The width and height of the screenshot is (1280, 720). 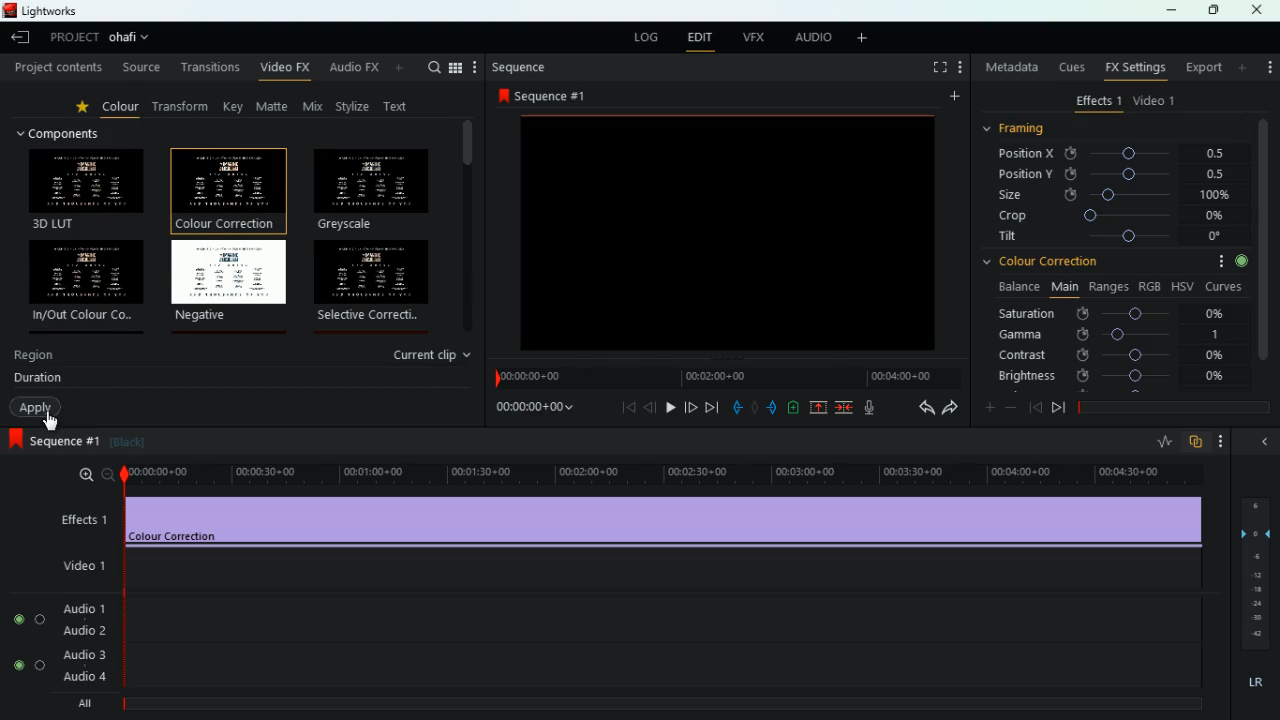 I want to click on search, so click(x=434, y=67).